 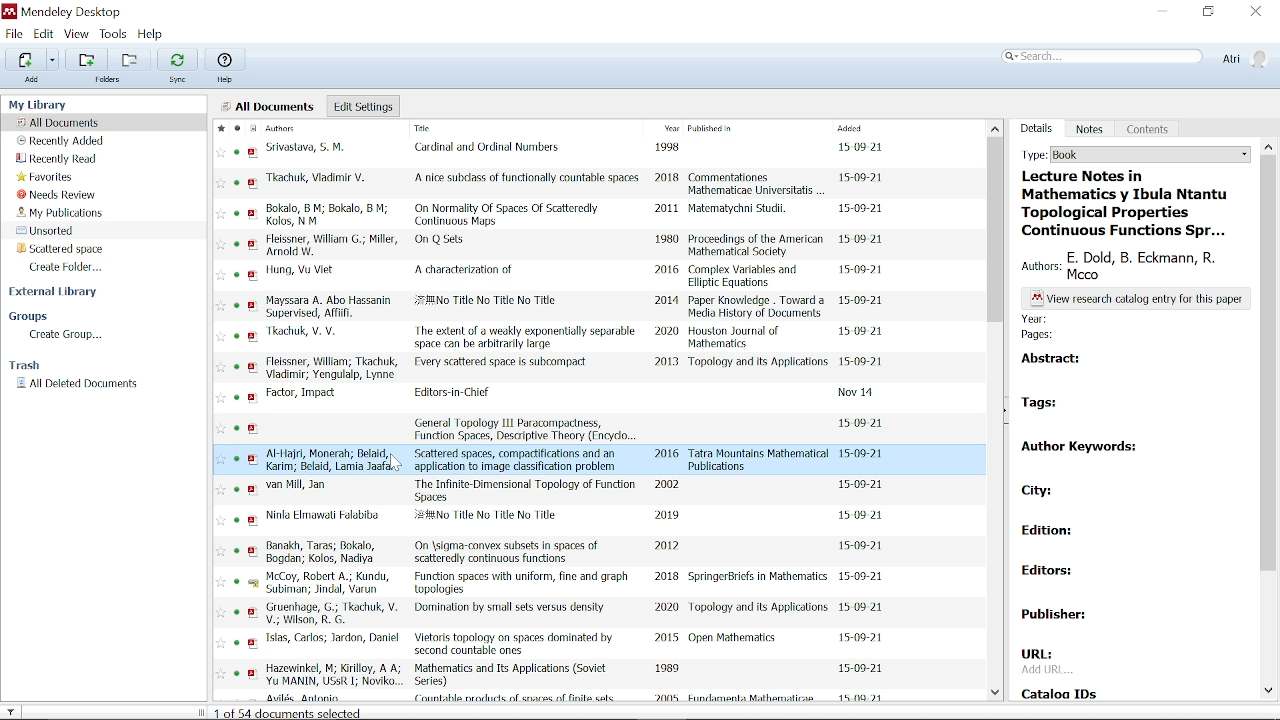 What do you see at coordinates (511, 675) in the screenshot?
I see `title` at bounding box center [511, 675].